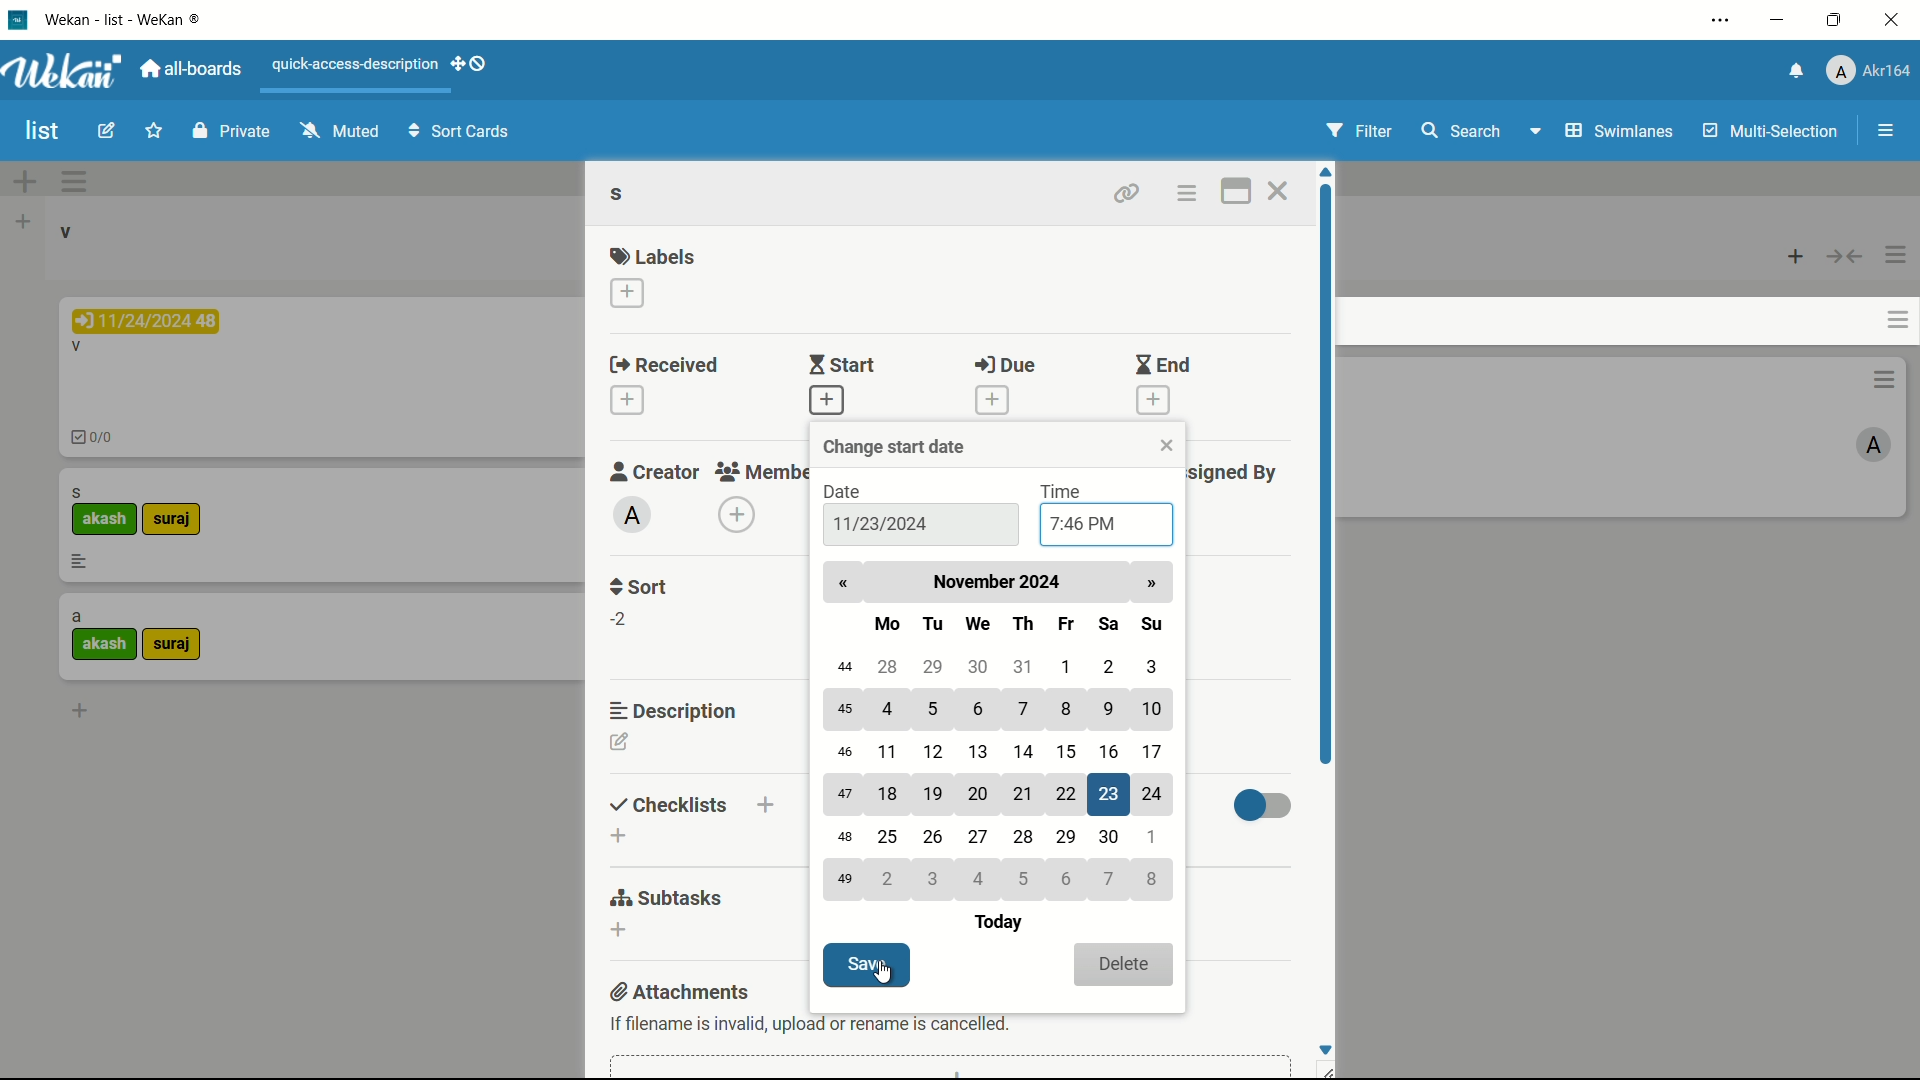 The width and height of the screenshot is (1920, 1080). What do you see at coordinates (1160, 366) in the screenshot?
I see `end` at bounding box center [1160, 366].